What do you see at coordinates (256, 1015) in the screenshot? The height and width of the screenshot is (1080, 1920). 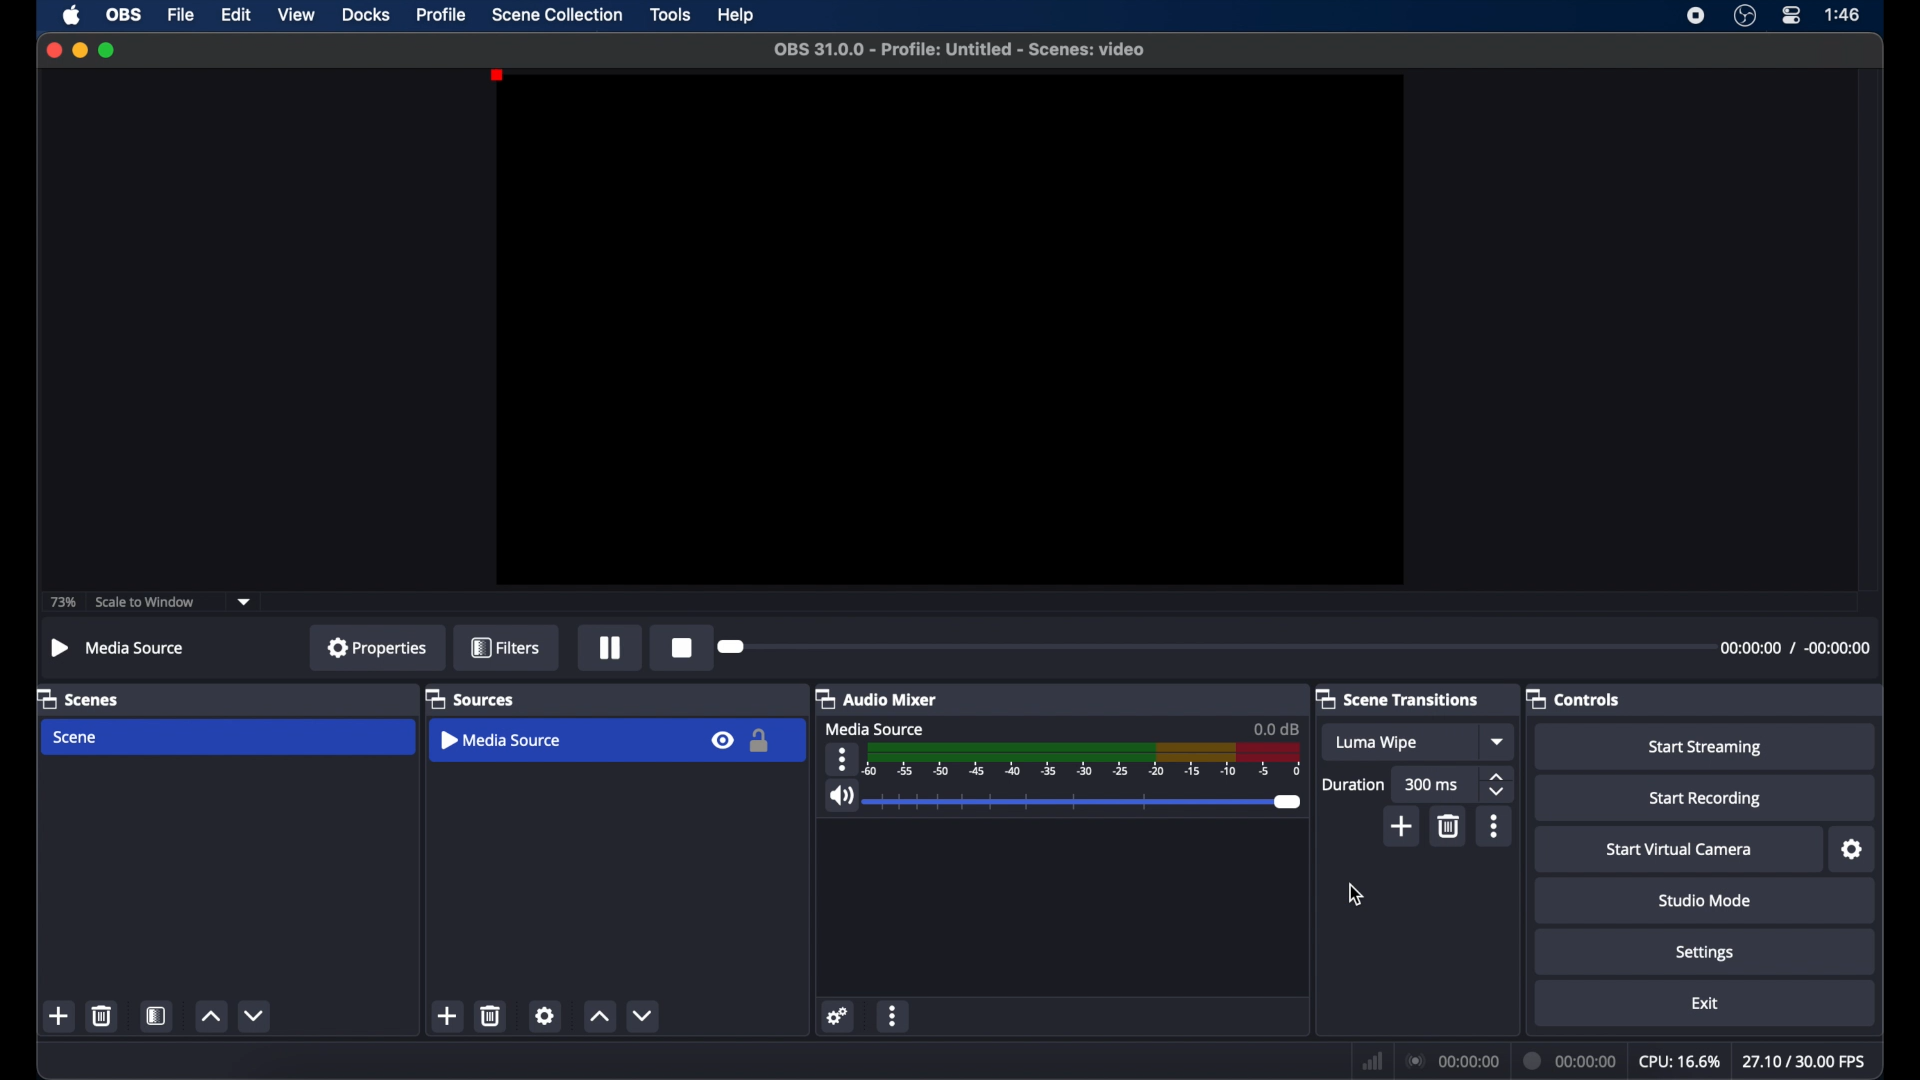 I see `decrement` at bounding box center [256, 1015].